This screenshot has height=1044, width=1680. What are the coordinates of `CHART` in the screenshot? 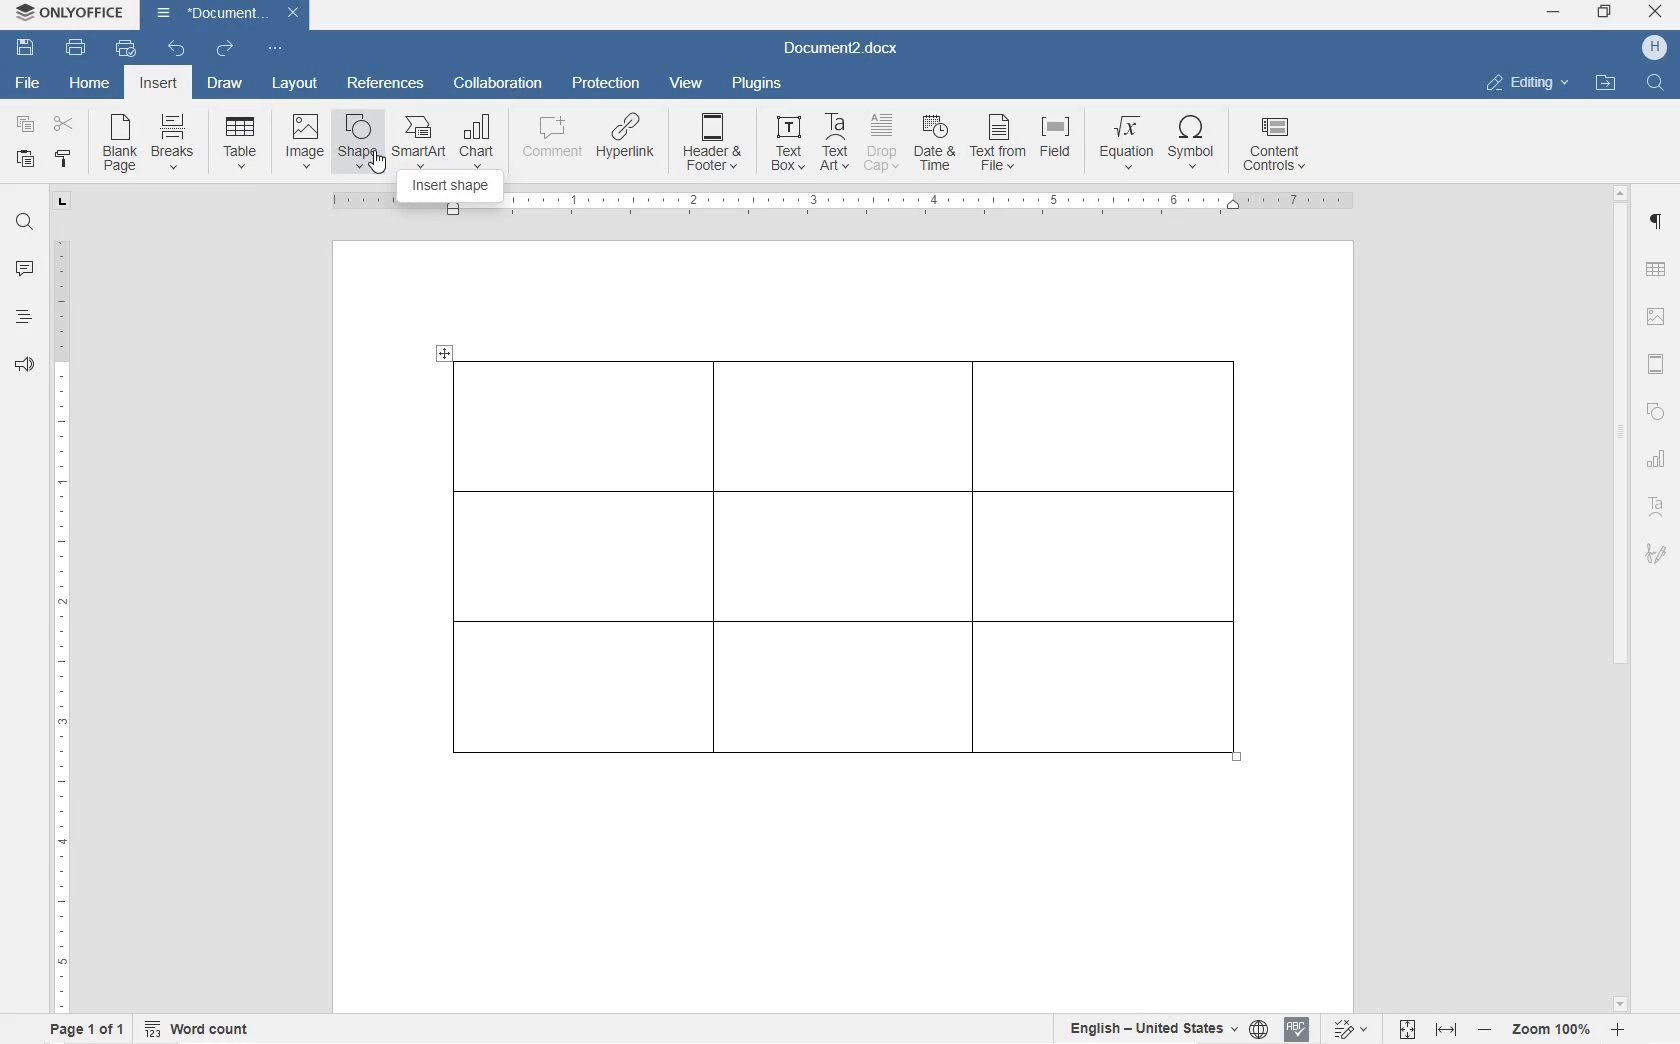 It's located at (478, 140).